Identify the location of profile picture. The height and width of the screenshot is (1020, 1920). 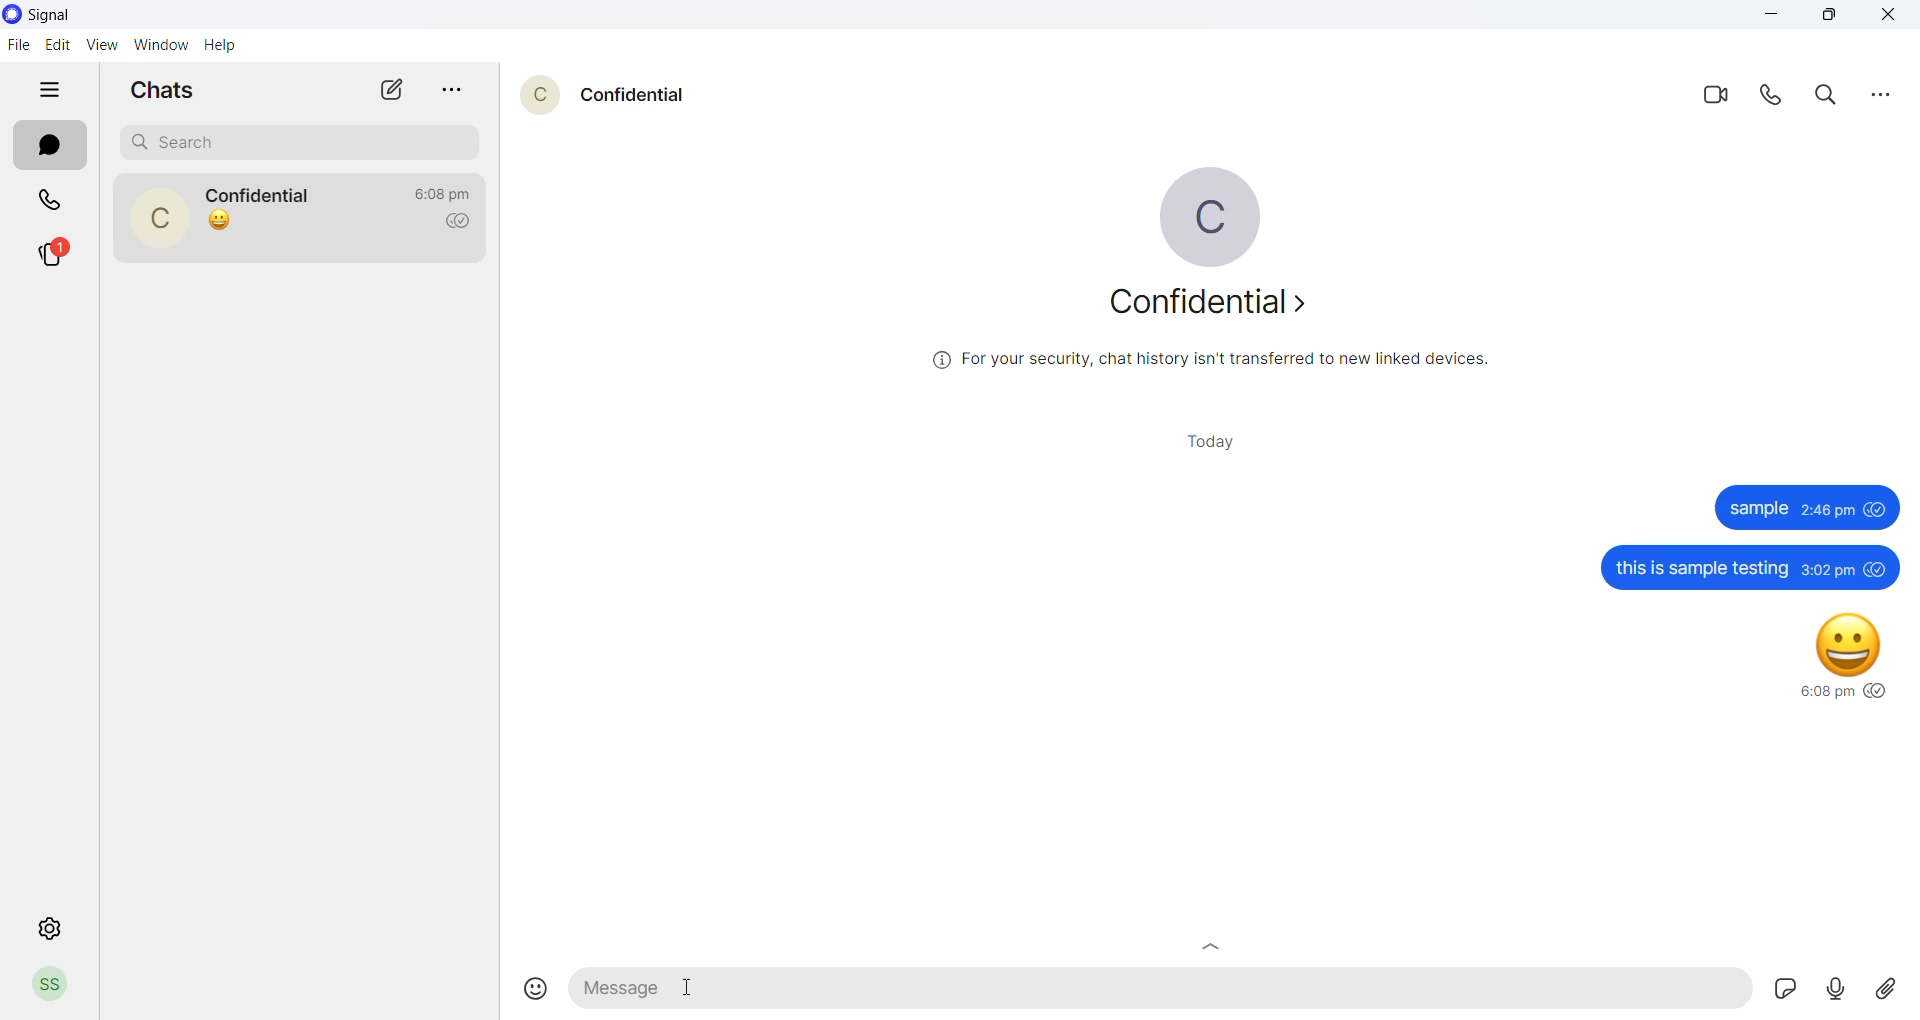
(1208, 214).